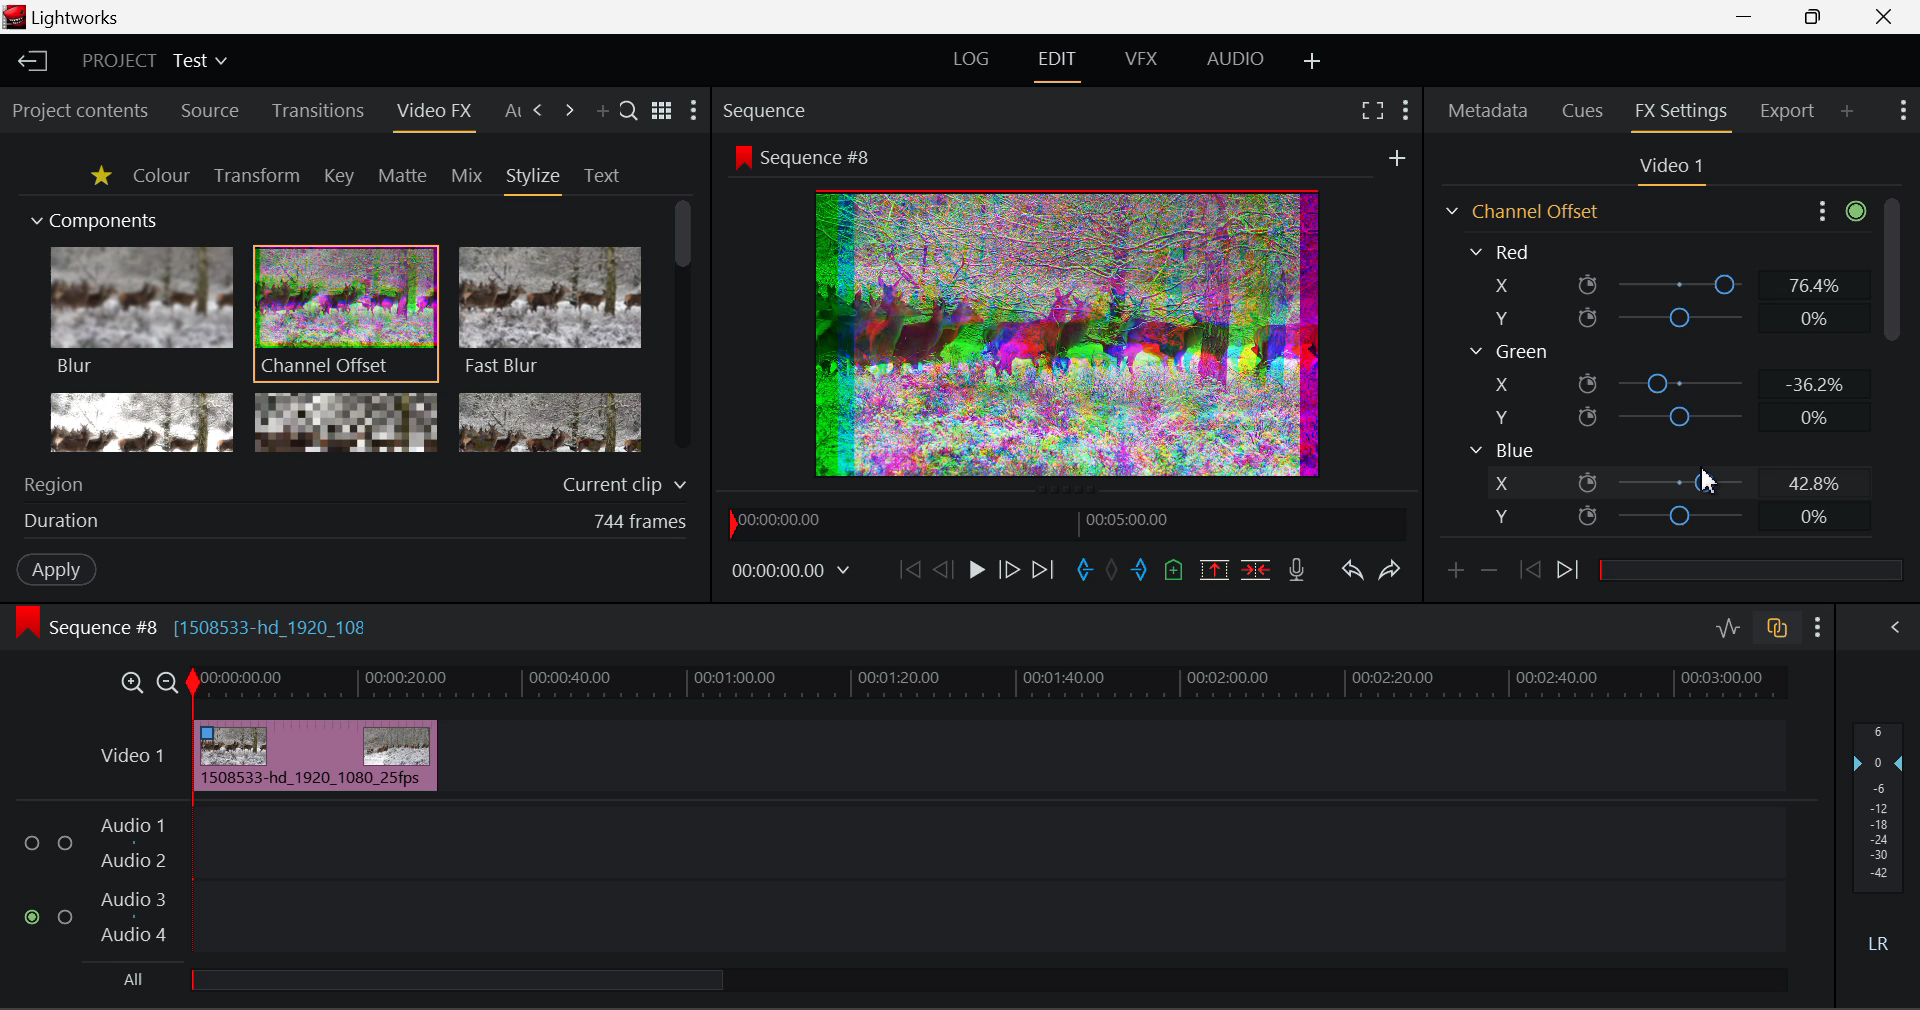  Describe the element at coordinates (1817, 628) in the screenshot. I see `Show Settings` at that location.